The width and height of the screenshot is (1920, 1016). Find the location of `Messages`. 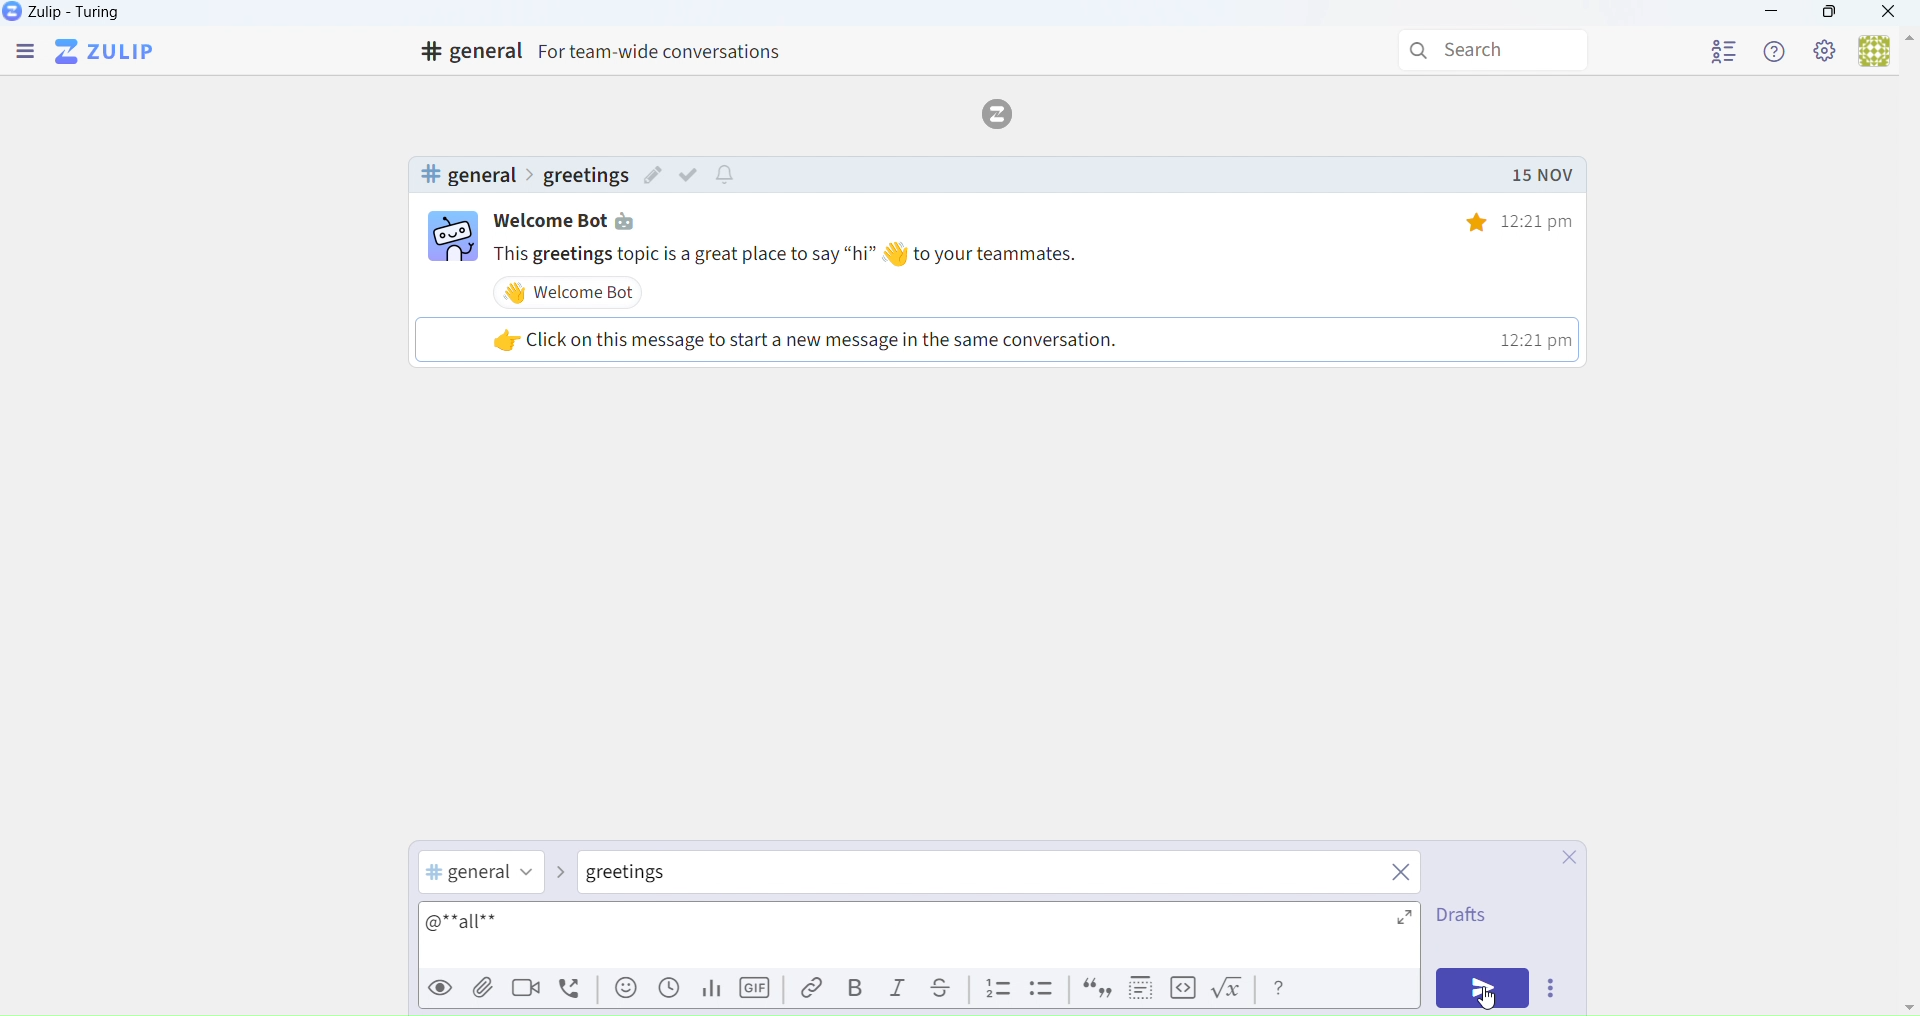

Messages is located at coordinates (1039, 254).